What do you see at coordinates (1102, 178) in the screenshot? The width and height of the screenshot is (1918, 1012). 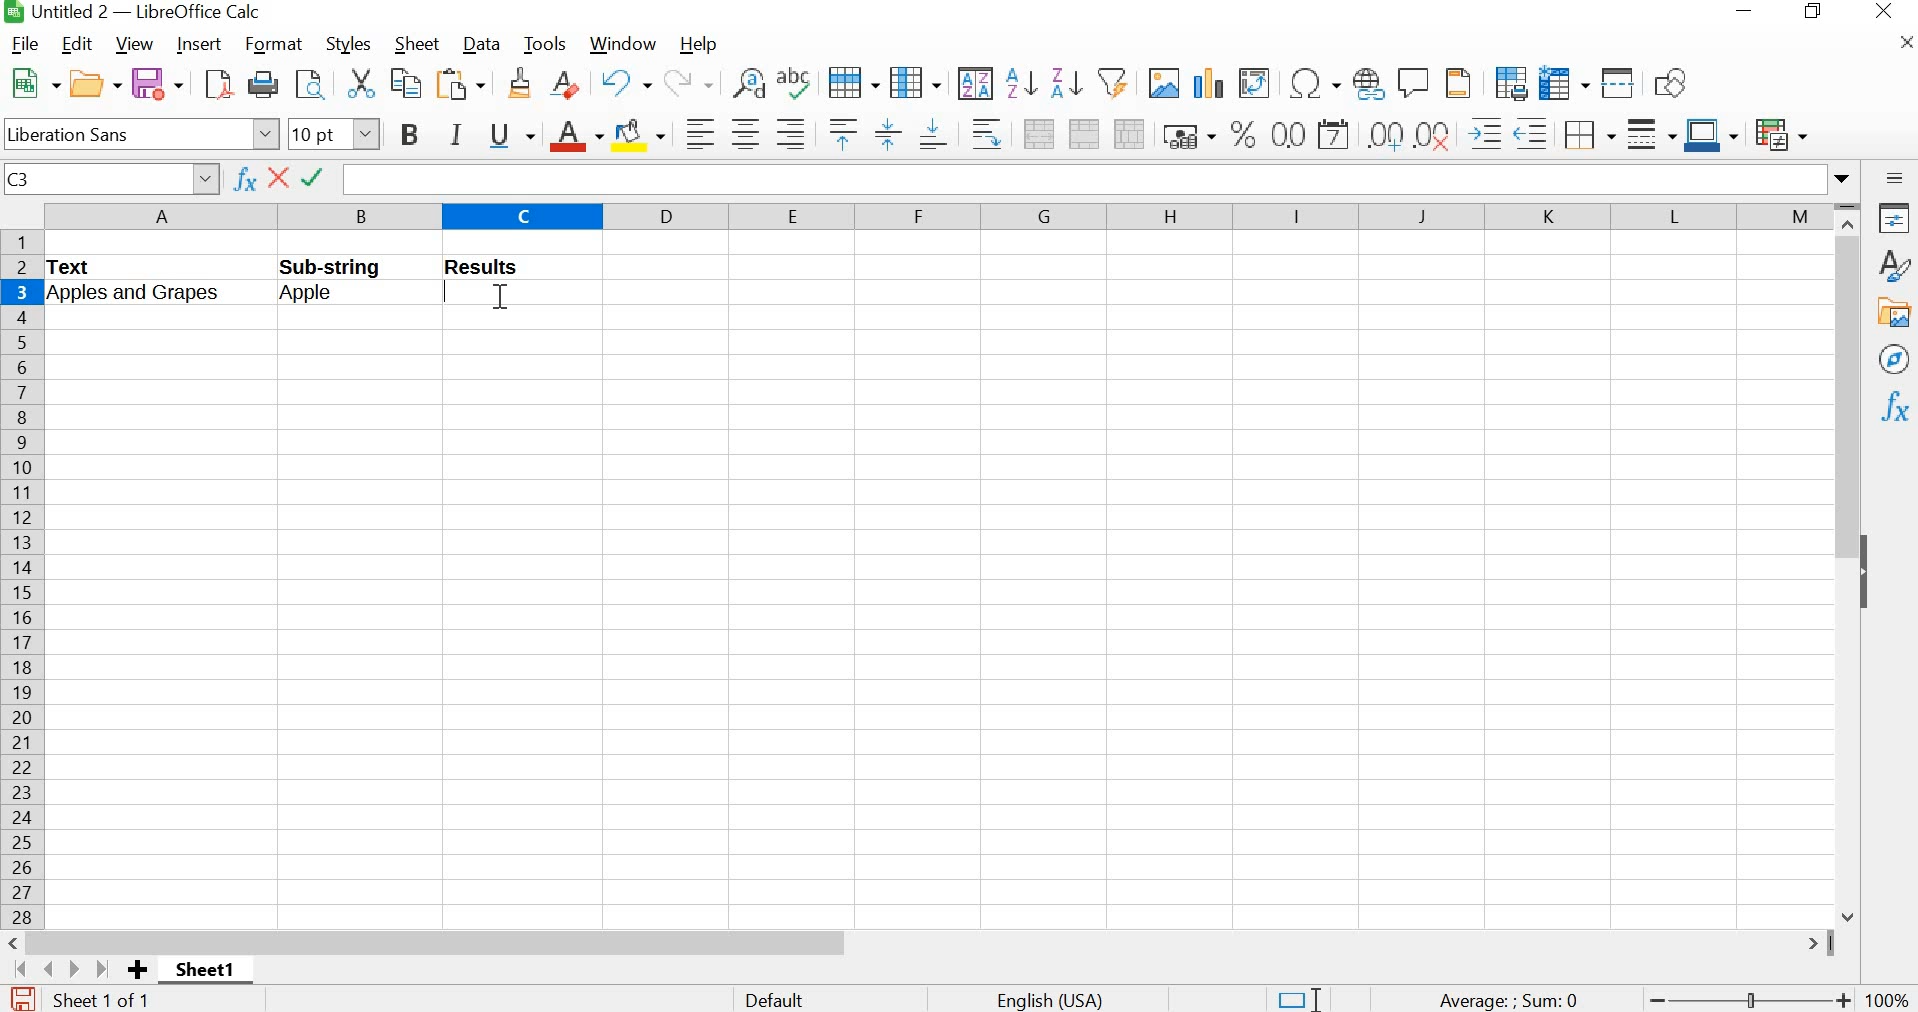 I see `expand formula bar` at bounding box center [1102, 178].